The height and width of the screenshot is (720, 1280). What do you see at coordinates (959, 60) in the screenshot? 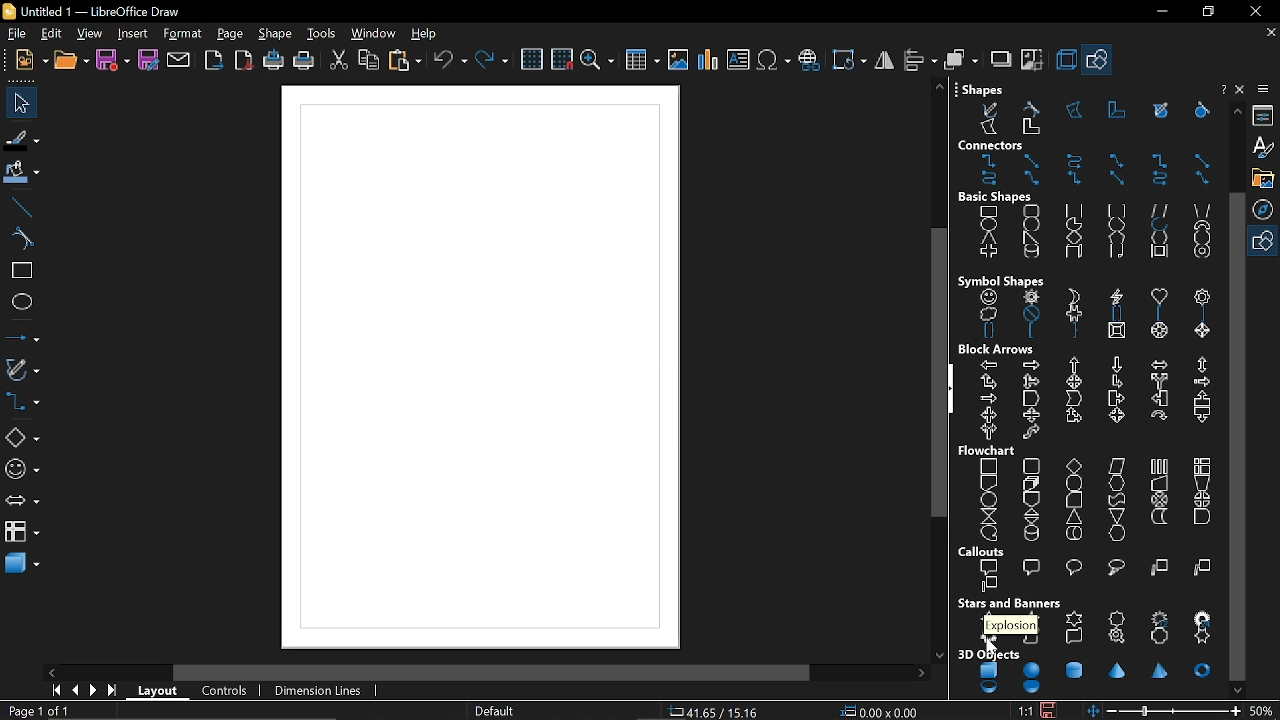
I see `arrange` at bounding box center [959, 60].